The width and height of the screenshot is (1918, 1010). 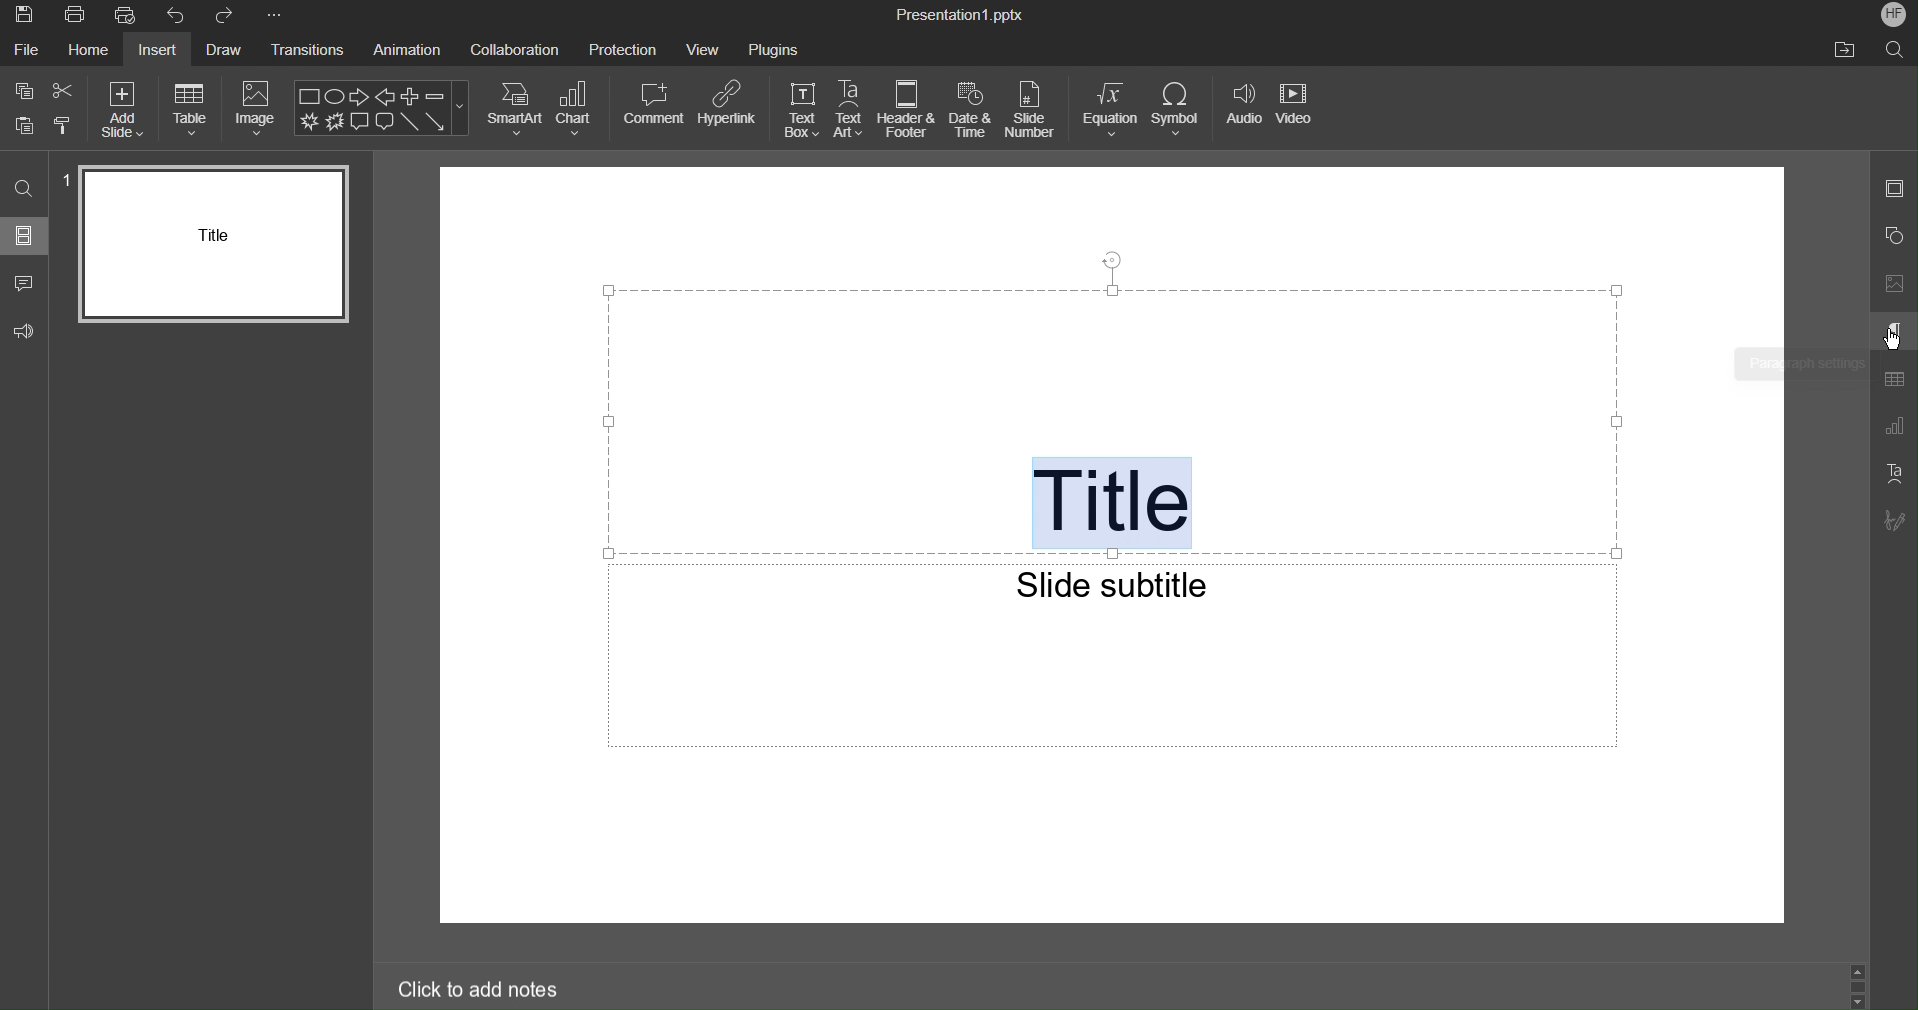 What do you see at coordinates (1892, 16) in the screenshot?
I see `HF` at bounding box center [1892, 16].